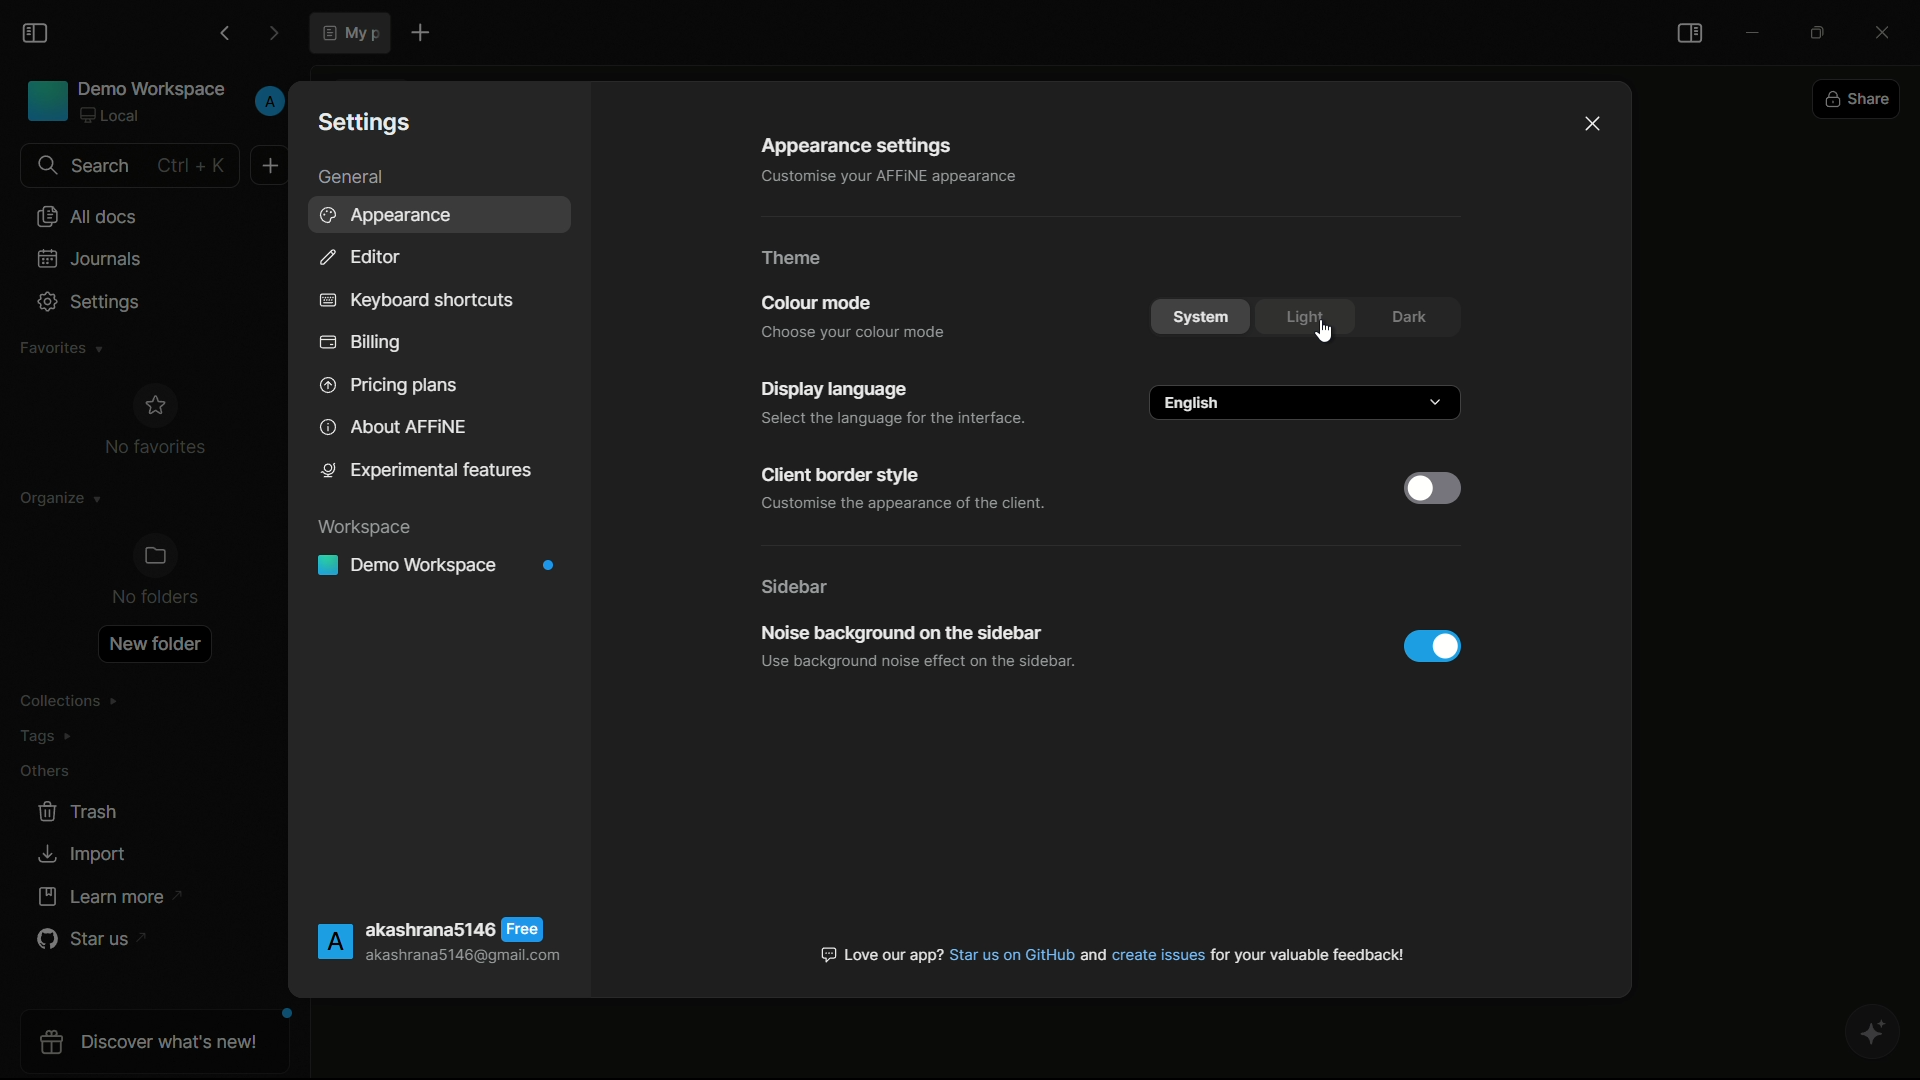 This screenshot has height=1080, width=1920. What do you see at coordinates (873, 176) in the screenshot?
I see `Customise your AFFINE appearance` at bounding box center [873, 176].